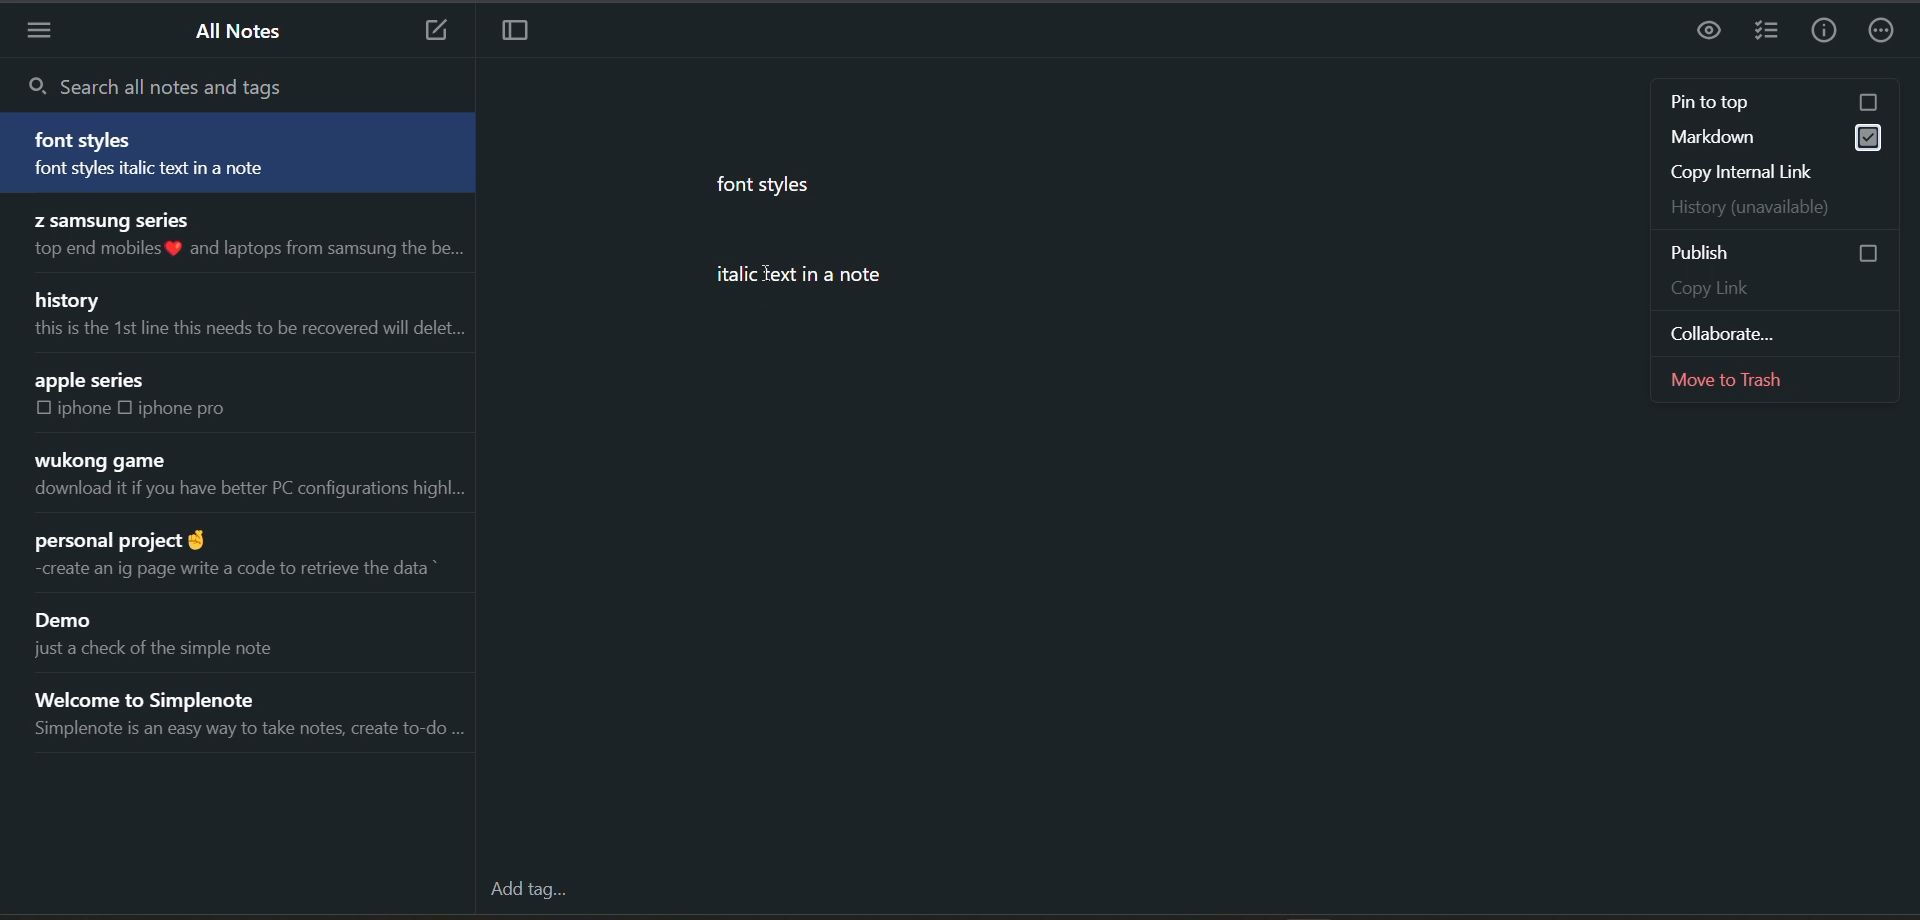  What do you see at coordinates (1777, 379) in the screenshot?
I see `move to trash` at bounding box center [1777, 379].